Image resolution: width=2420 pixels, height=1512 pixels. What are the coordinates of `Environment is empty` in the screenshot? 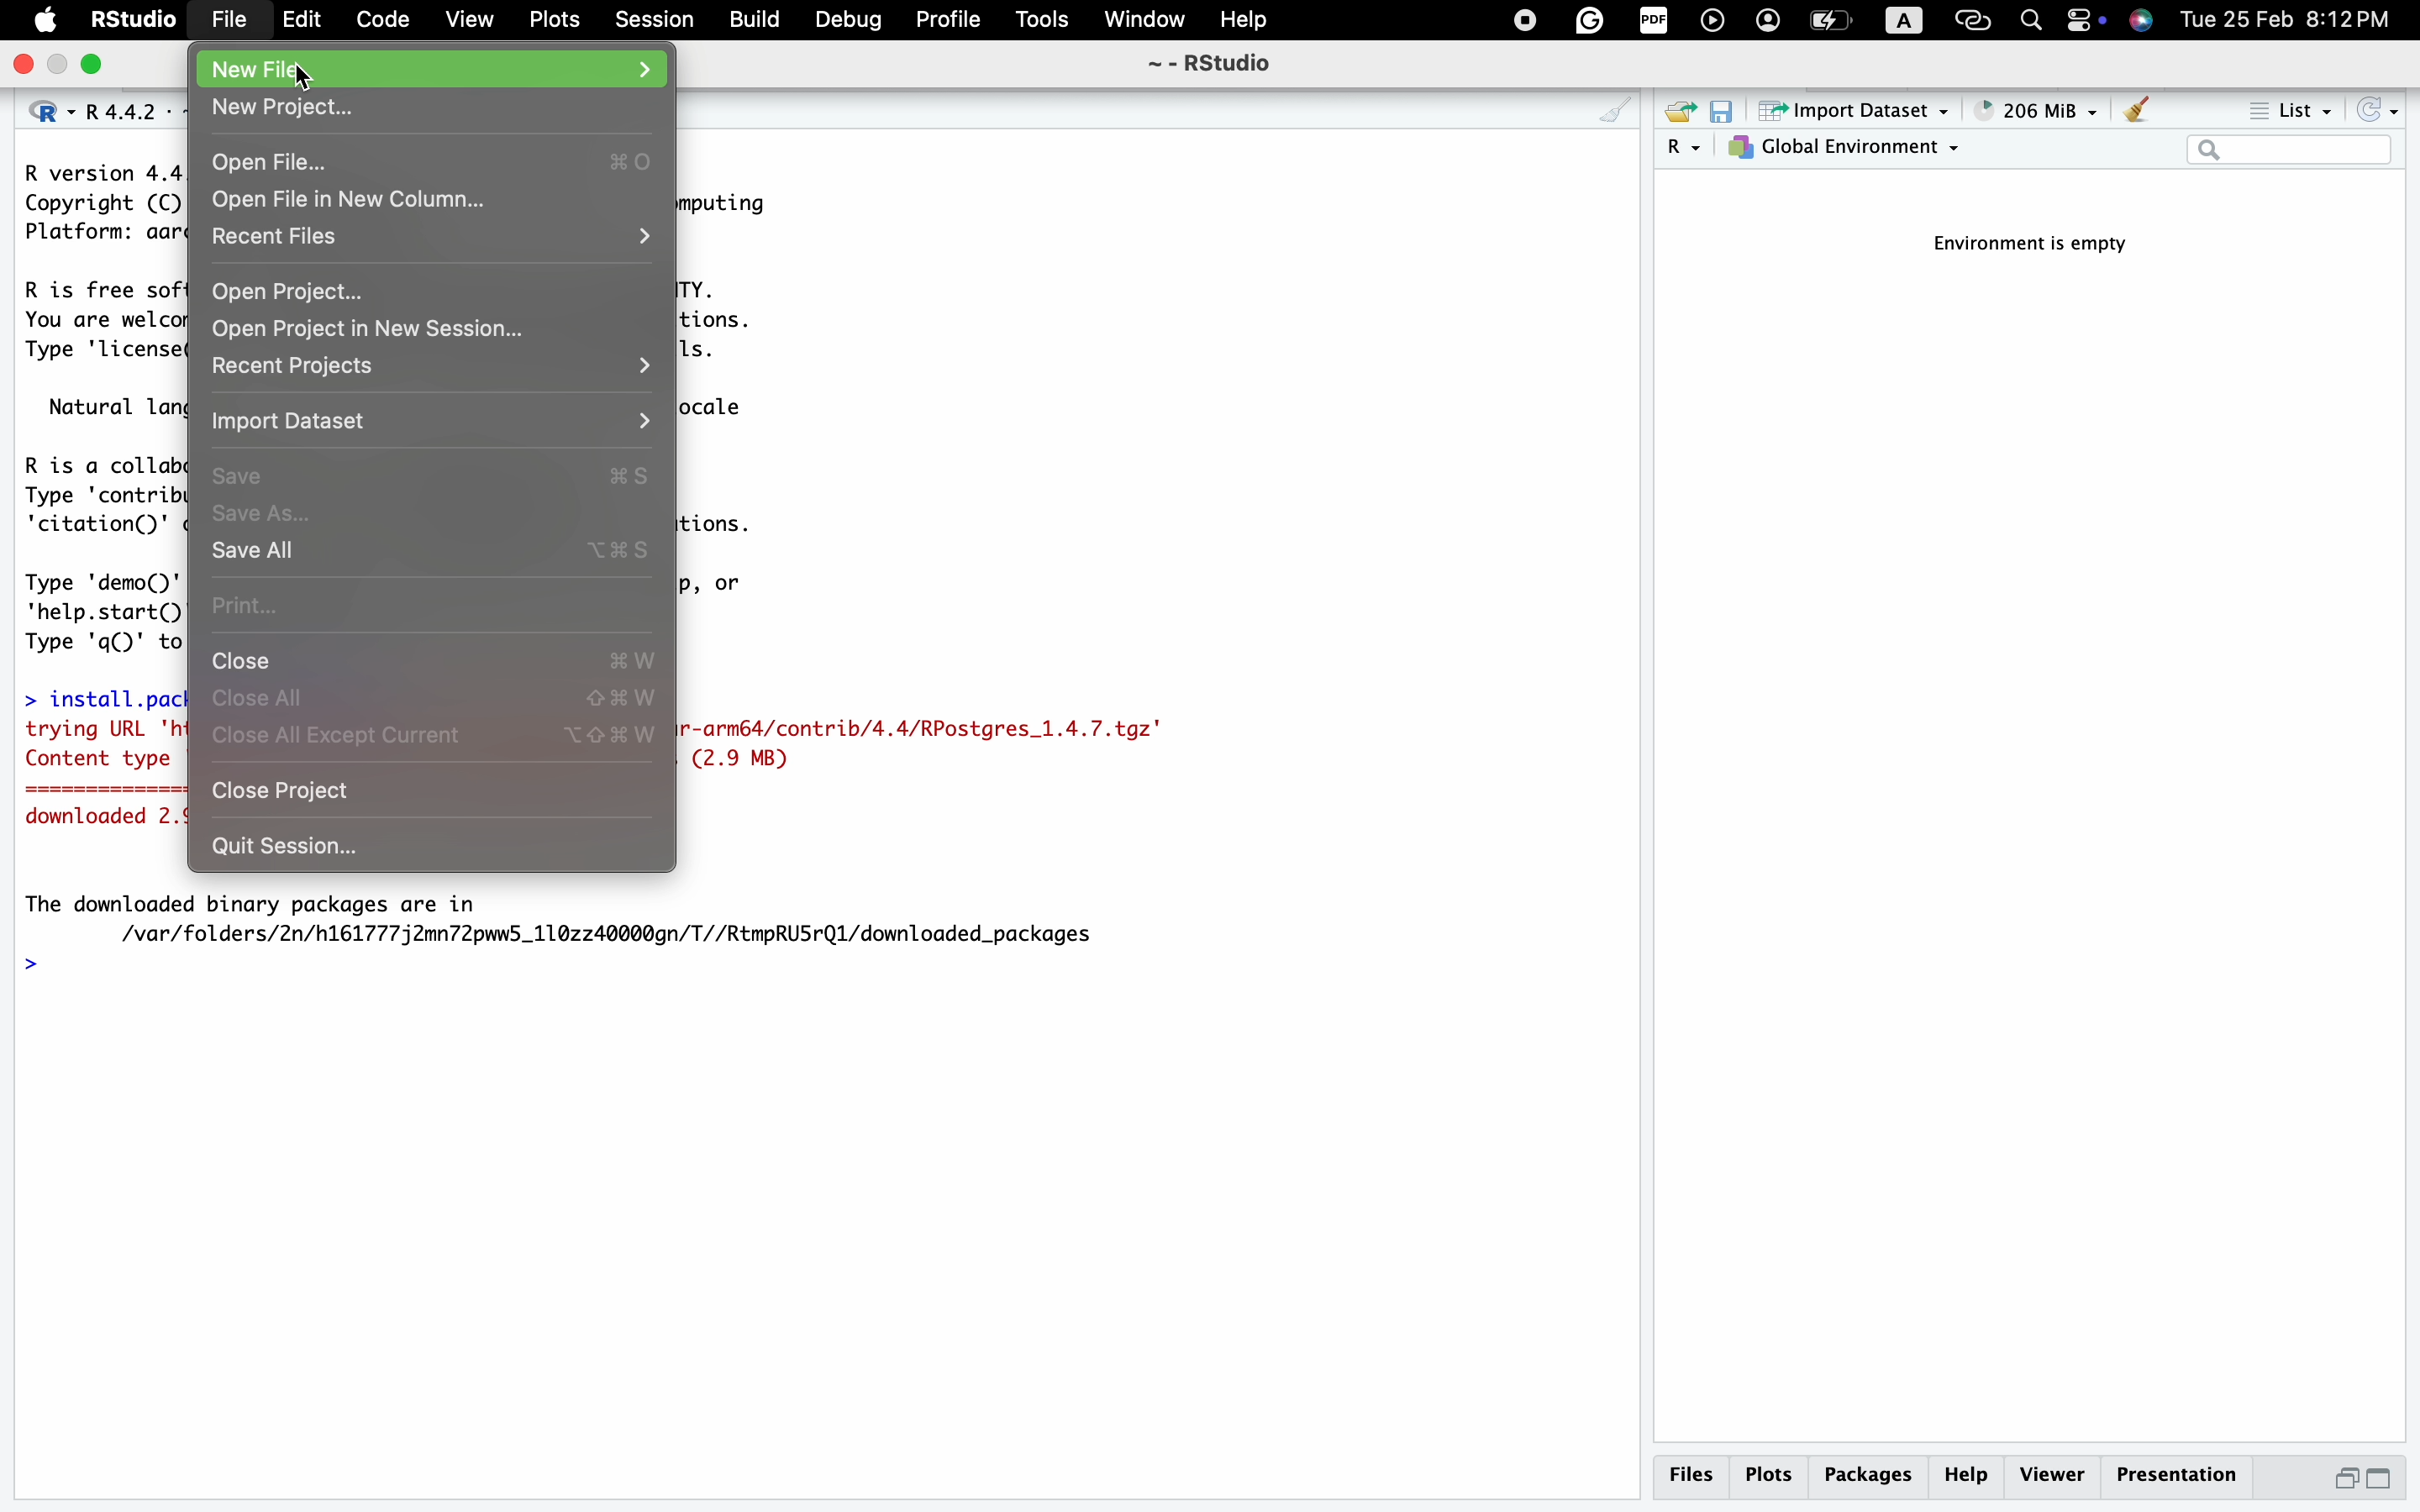 It's located at (2042, 245).